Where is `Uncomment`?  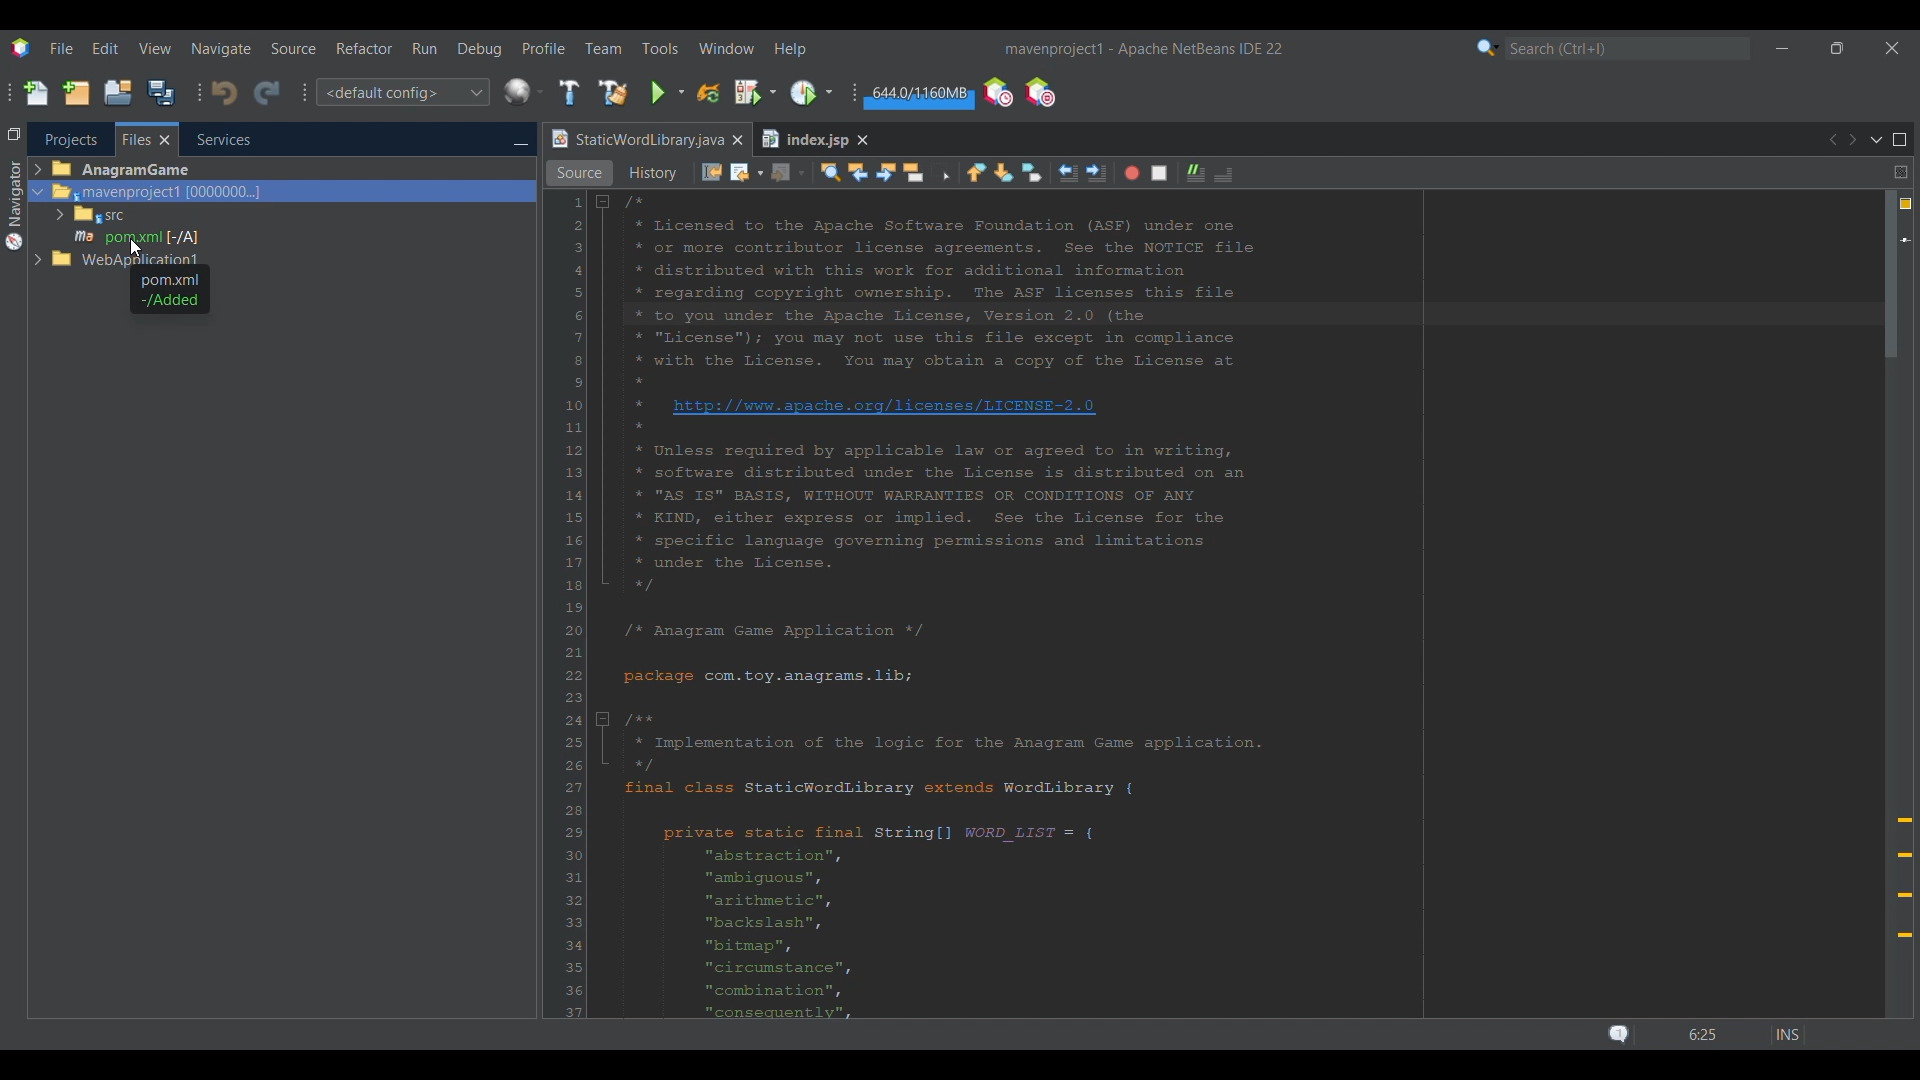 Uncomment is located at coordinates (1224, 174).